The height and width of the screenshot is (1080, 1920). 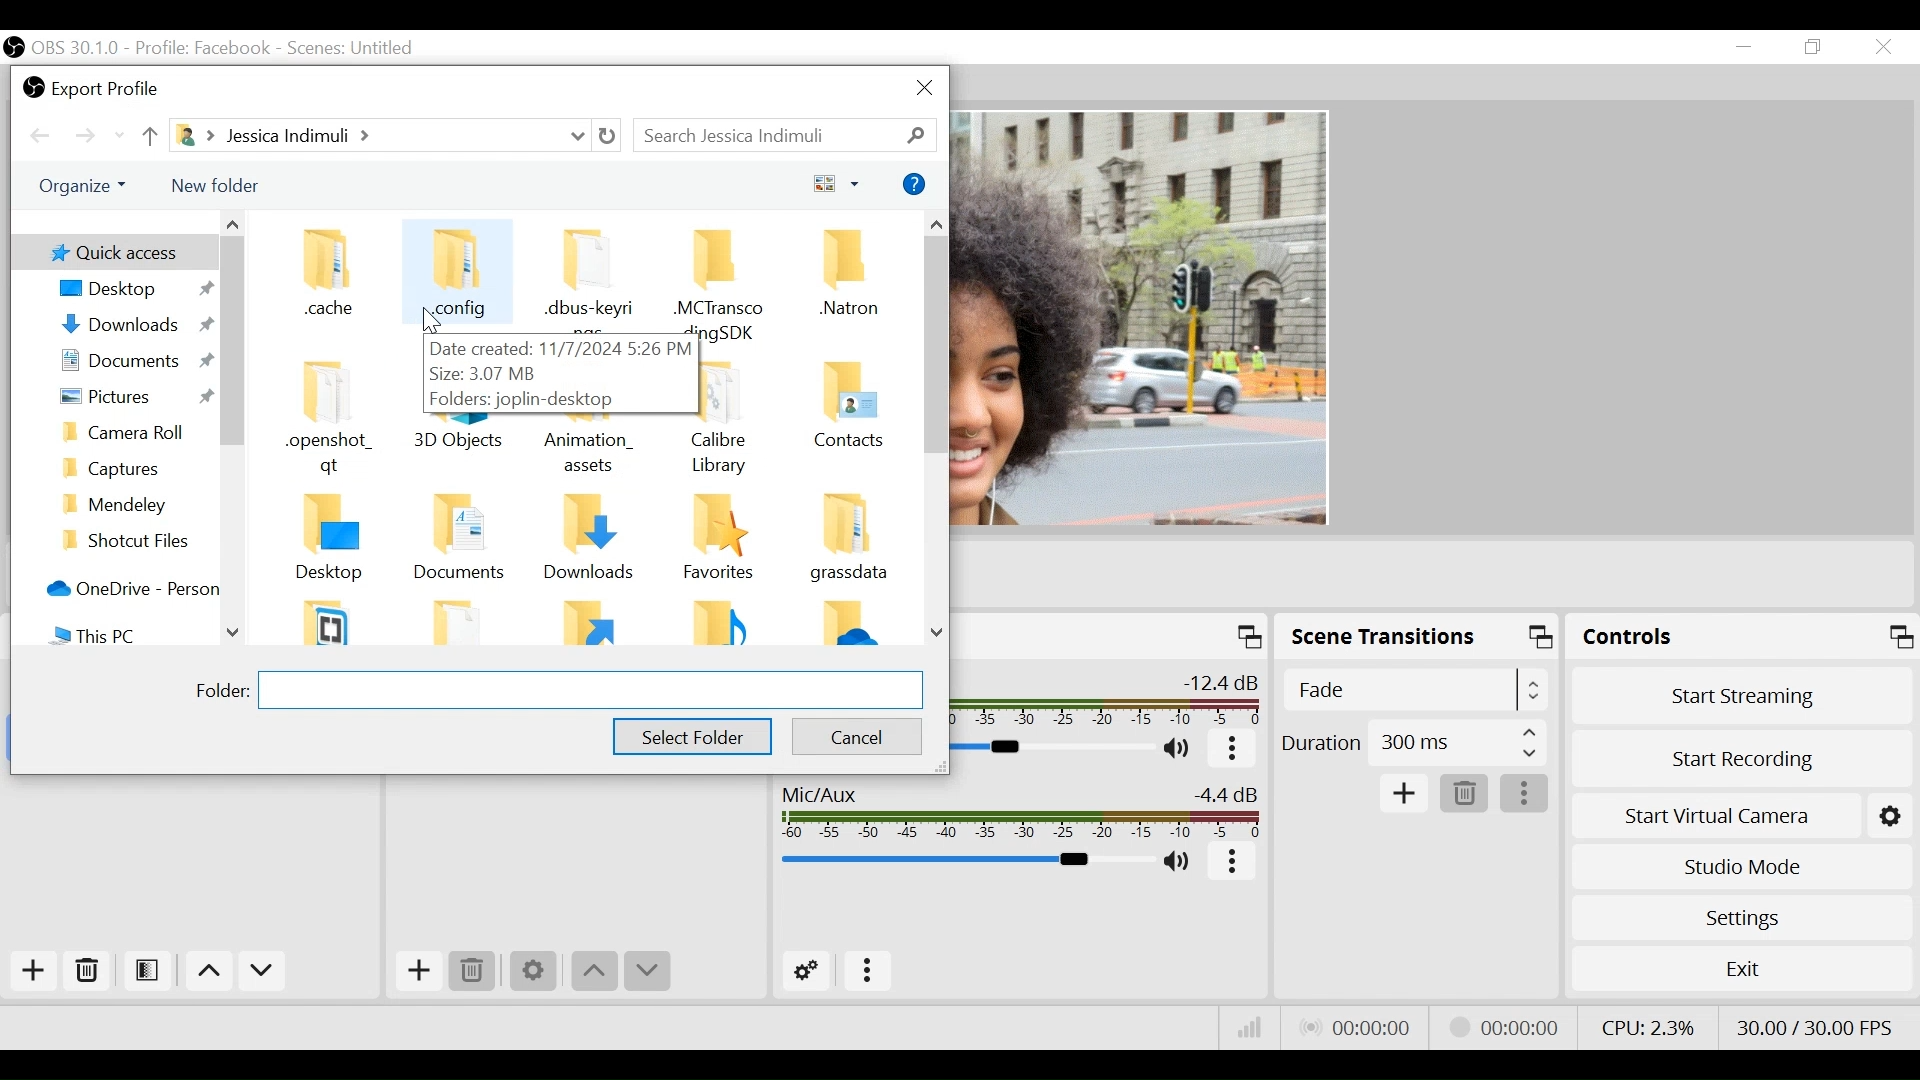 I want to click on Select Folder, so click(x=691, y=737).